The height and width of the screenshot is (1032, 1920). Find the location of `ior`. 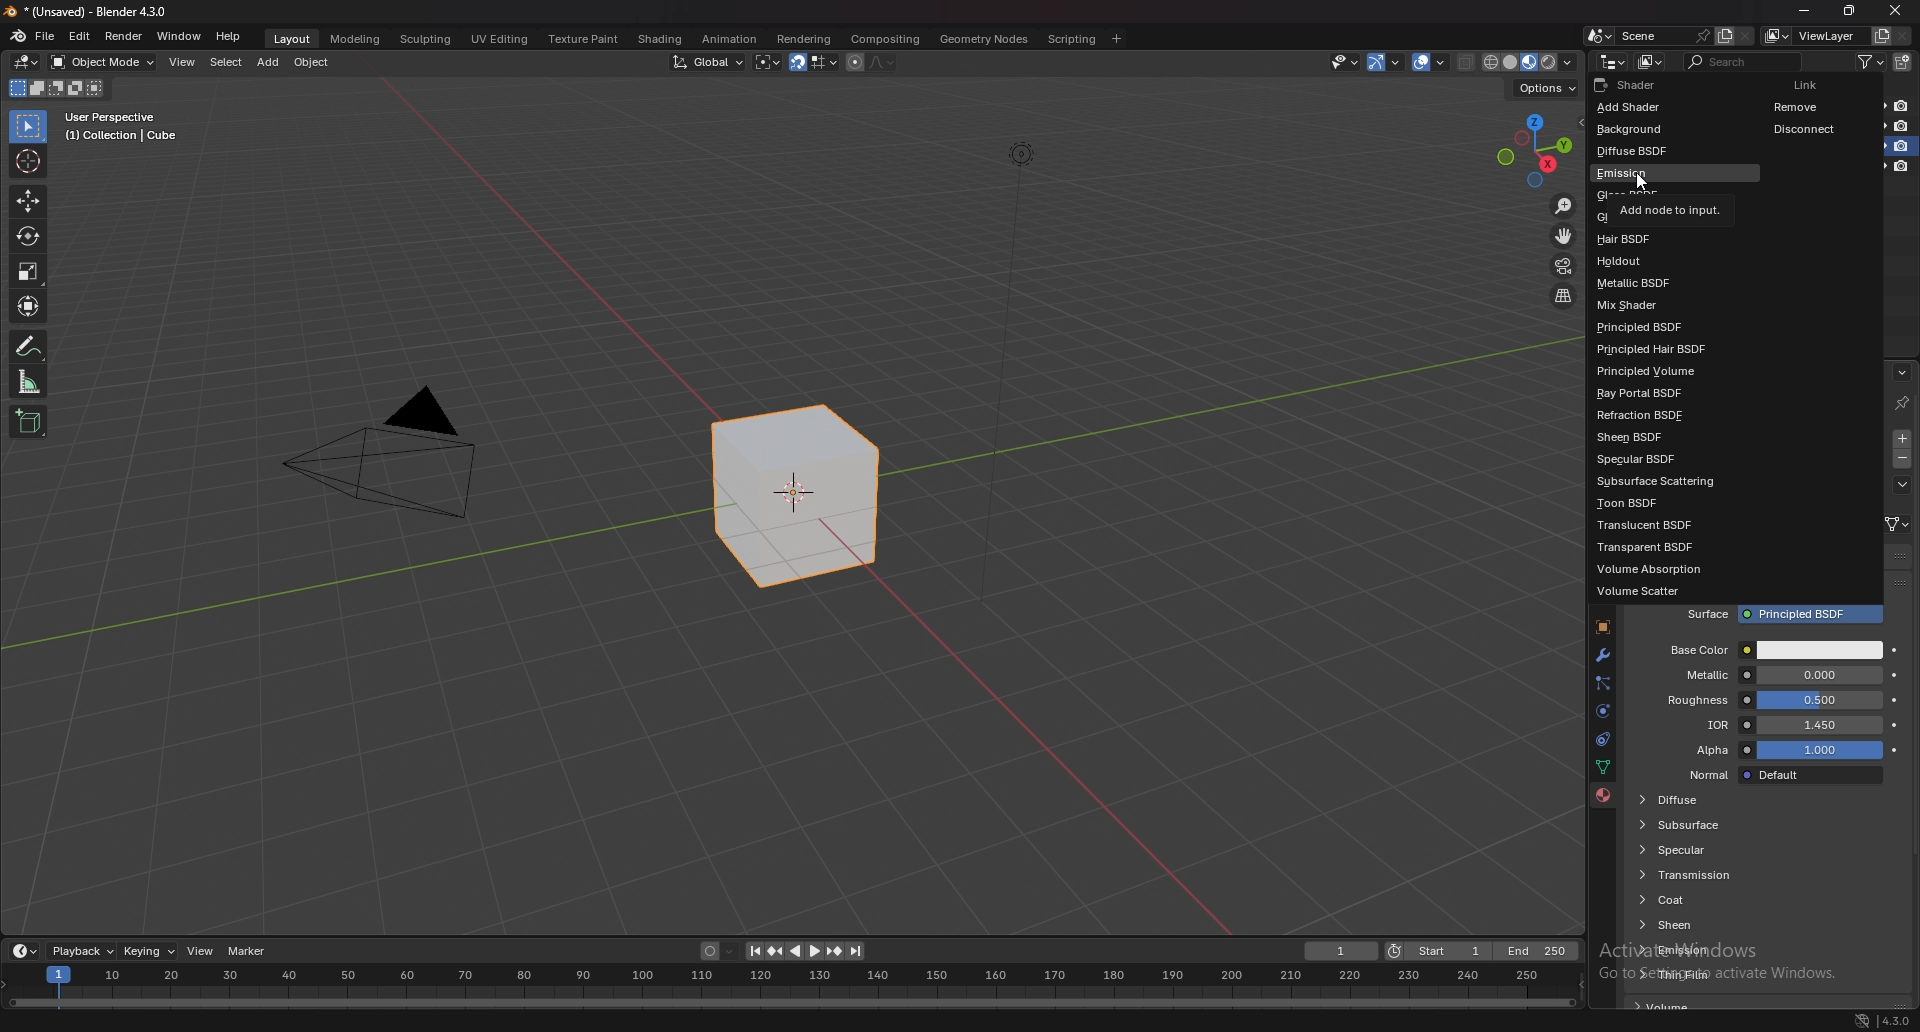

ior is located at coordinates (1779, 725).